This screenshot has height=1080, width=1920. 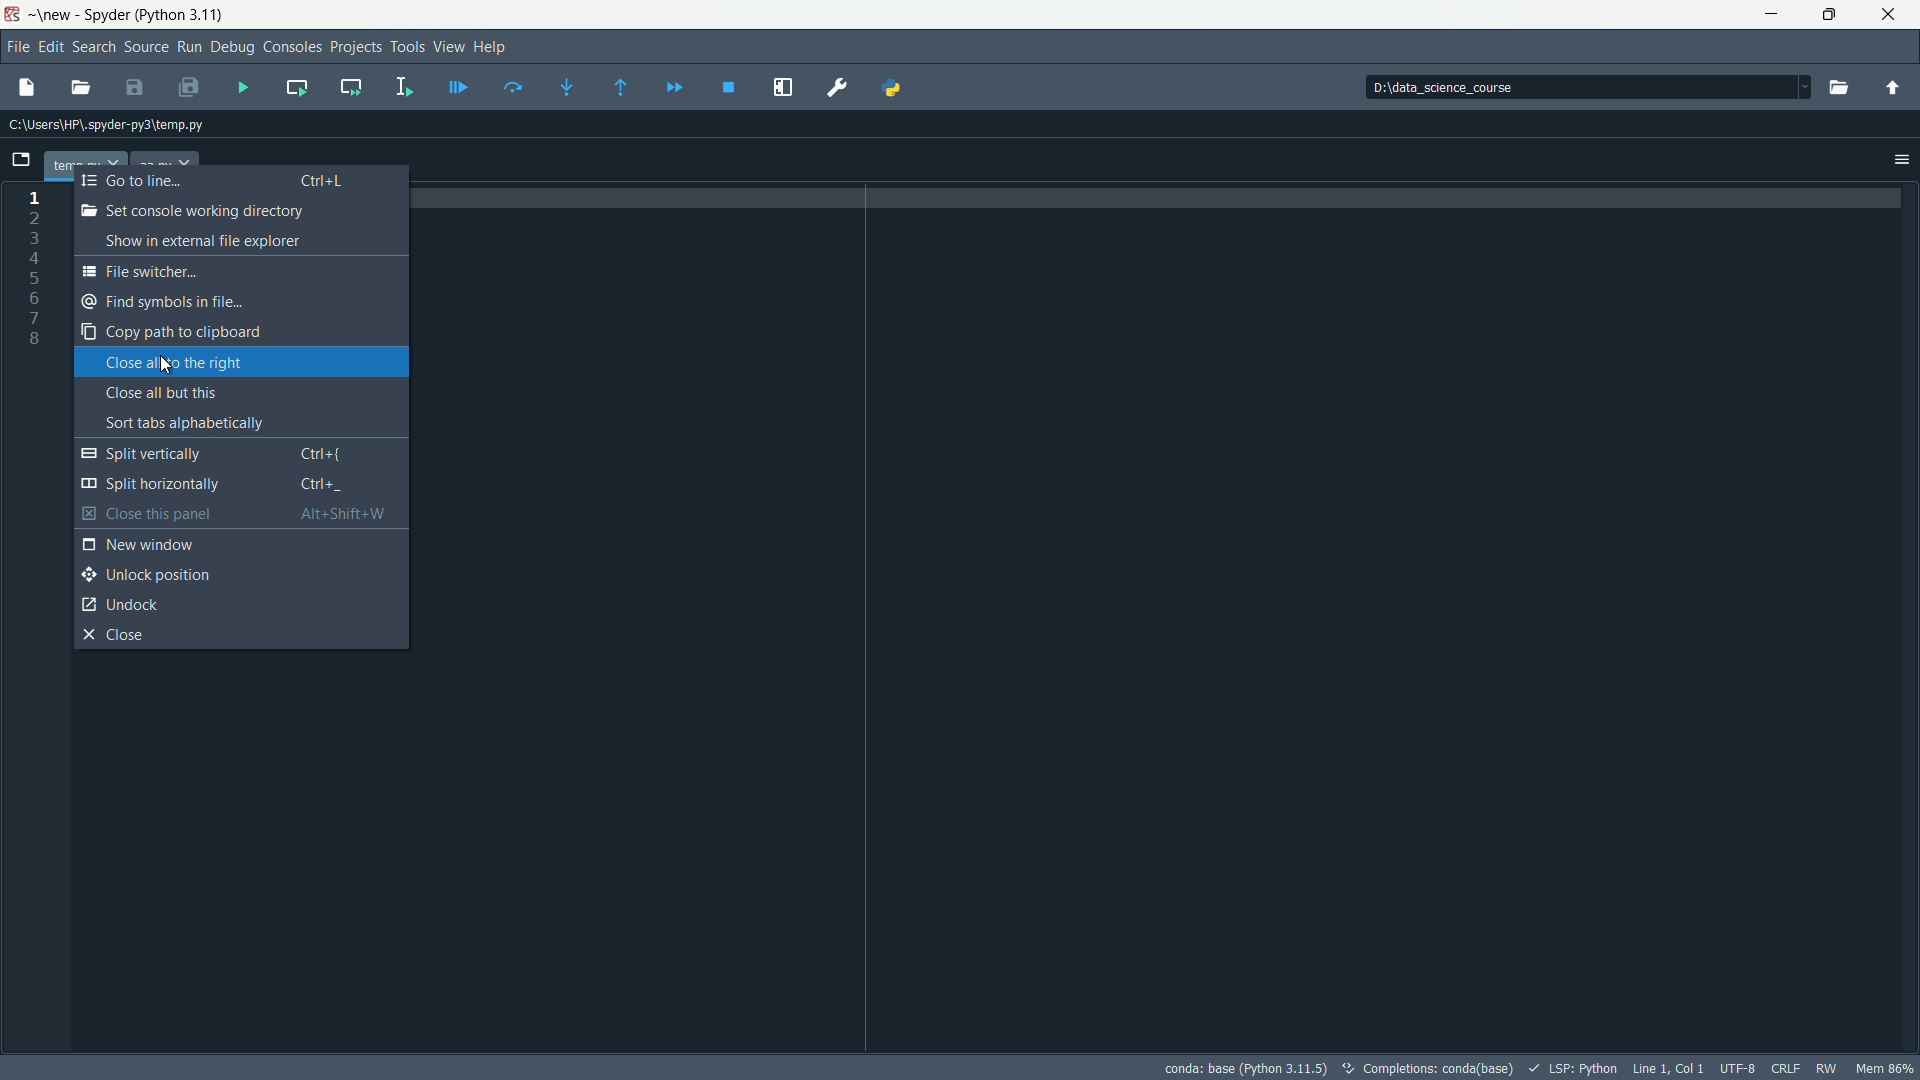 What do you see at coordinates (1898, 159) in the screenshot?
I see `options` at bounding box center [1898, 159].